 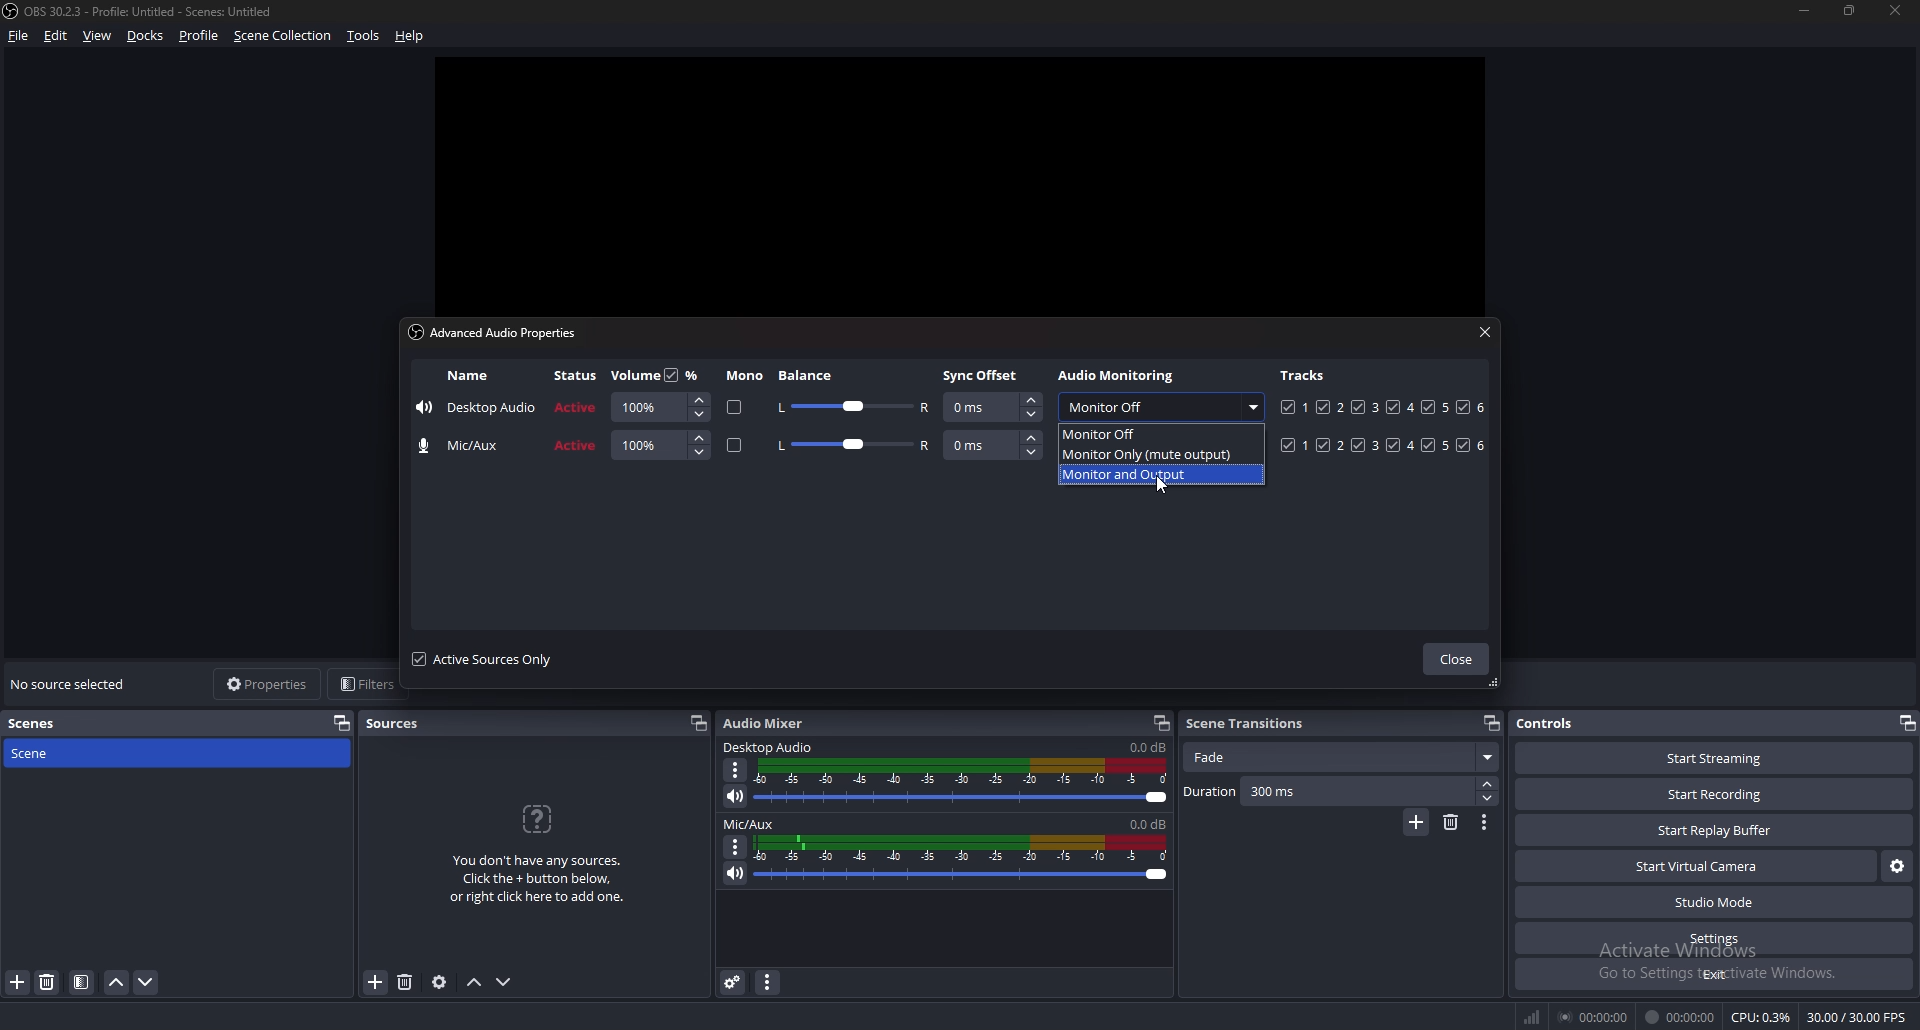 I want to click on tracks, so click(x=1305, y=375).